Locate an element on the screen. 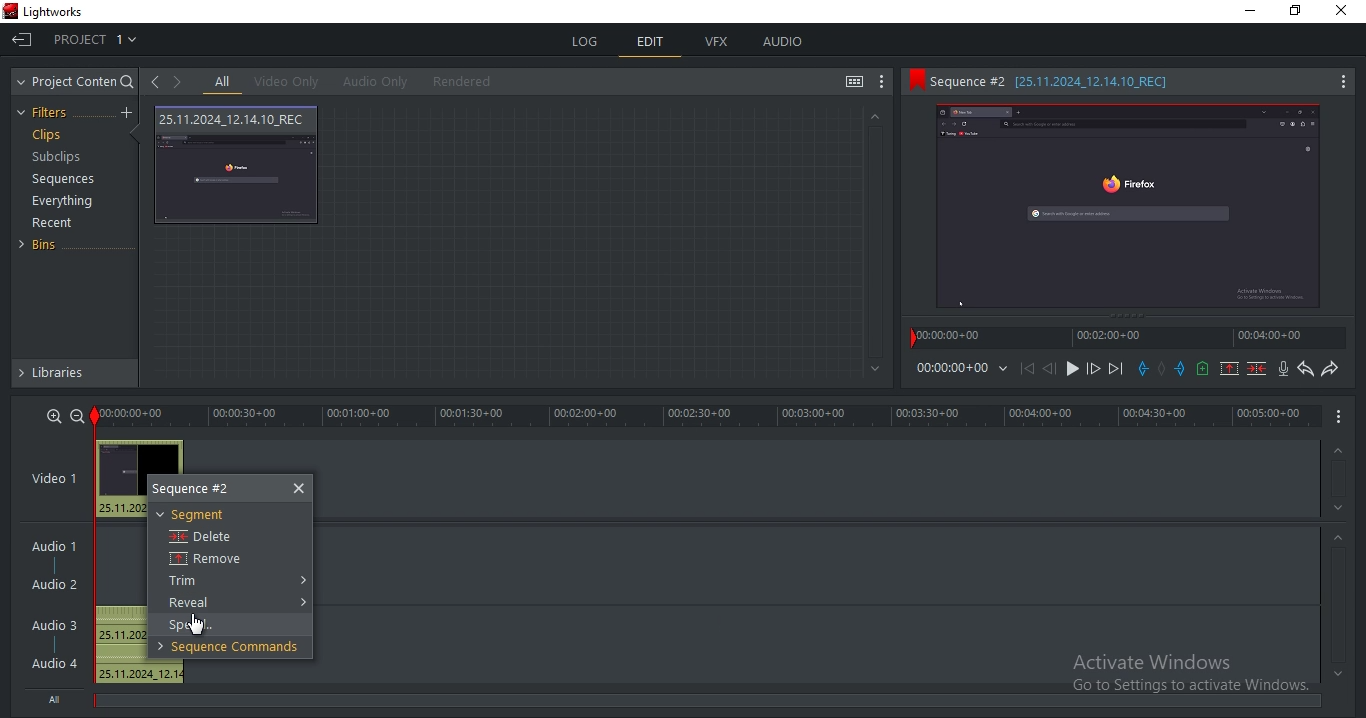 The height and width of the screenshot is (718, 1366). add is located at coordinates (129, 113).